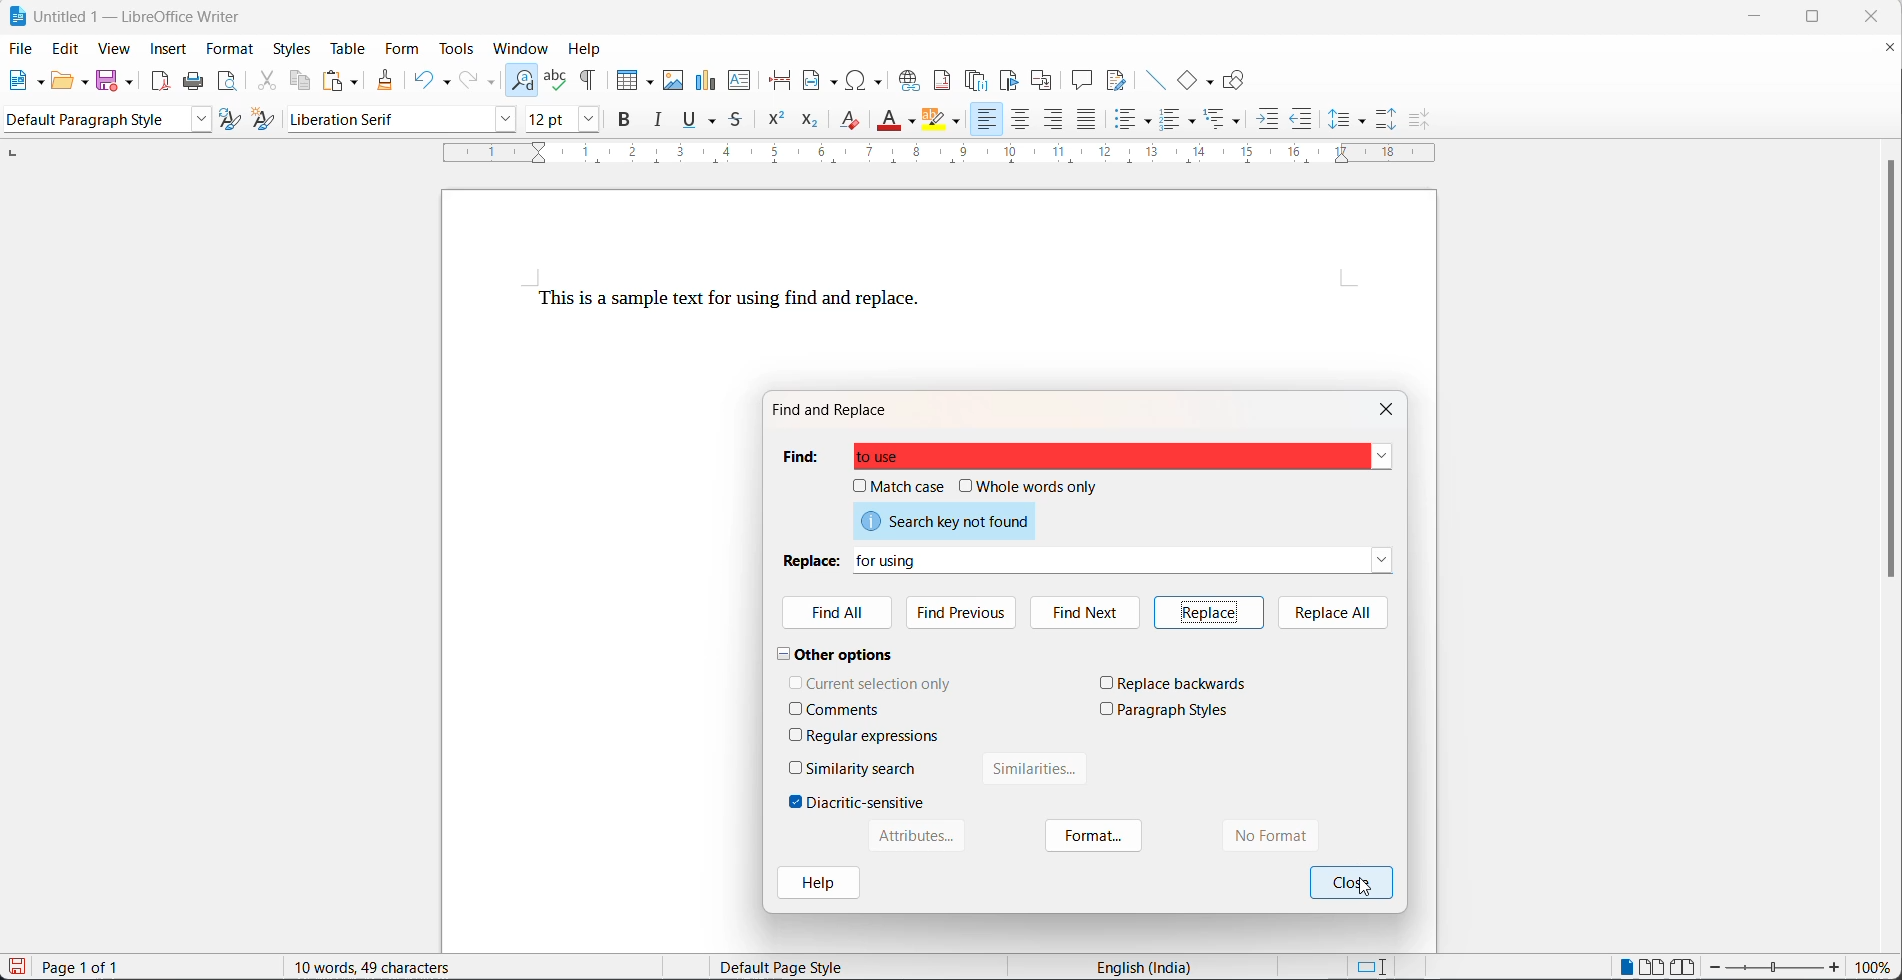 Image resolution: width=1902 pixels, height=980 pixels. Describe the element at coordinates (1107, 708) in the screenshot. I see `checkbox` at that location.